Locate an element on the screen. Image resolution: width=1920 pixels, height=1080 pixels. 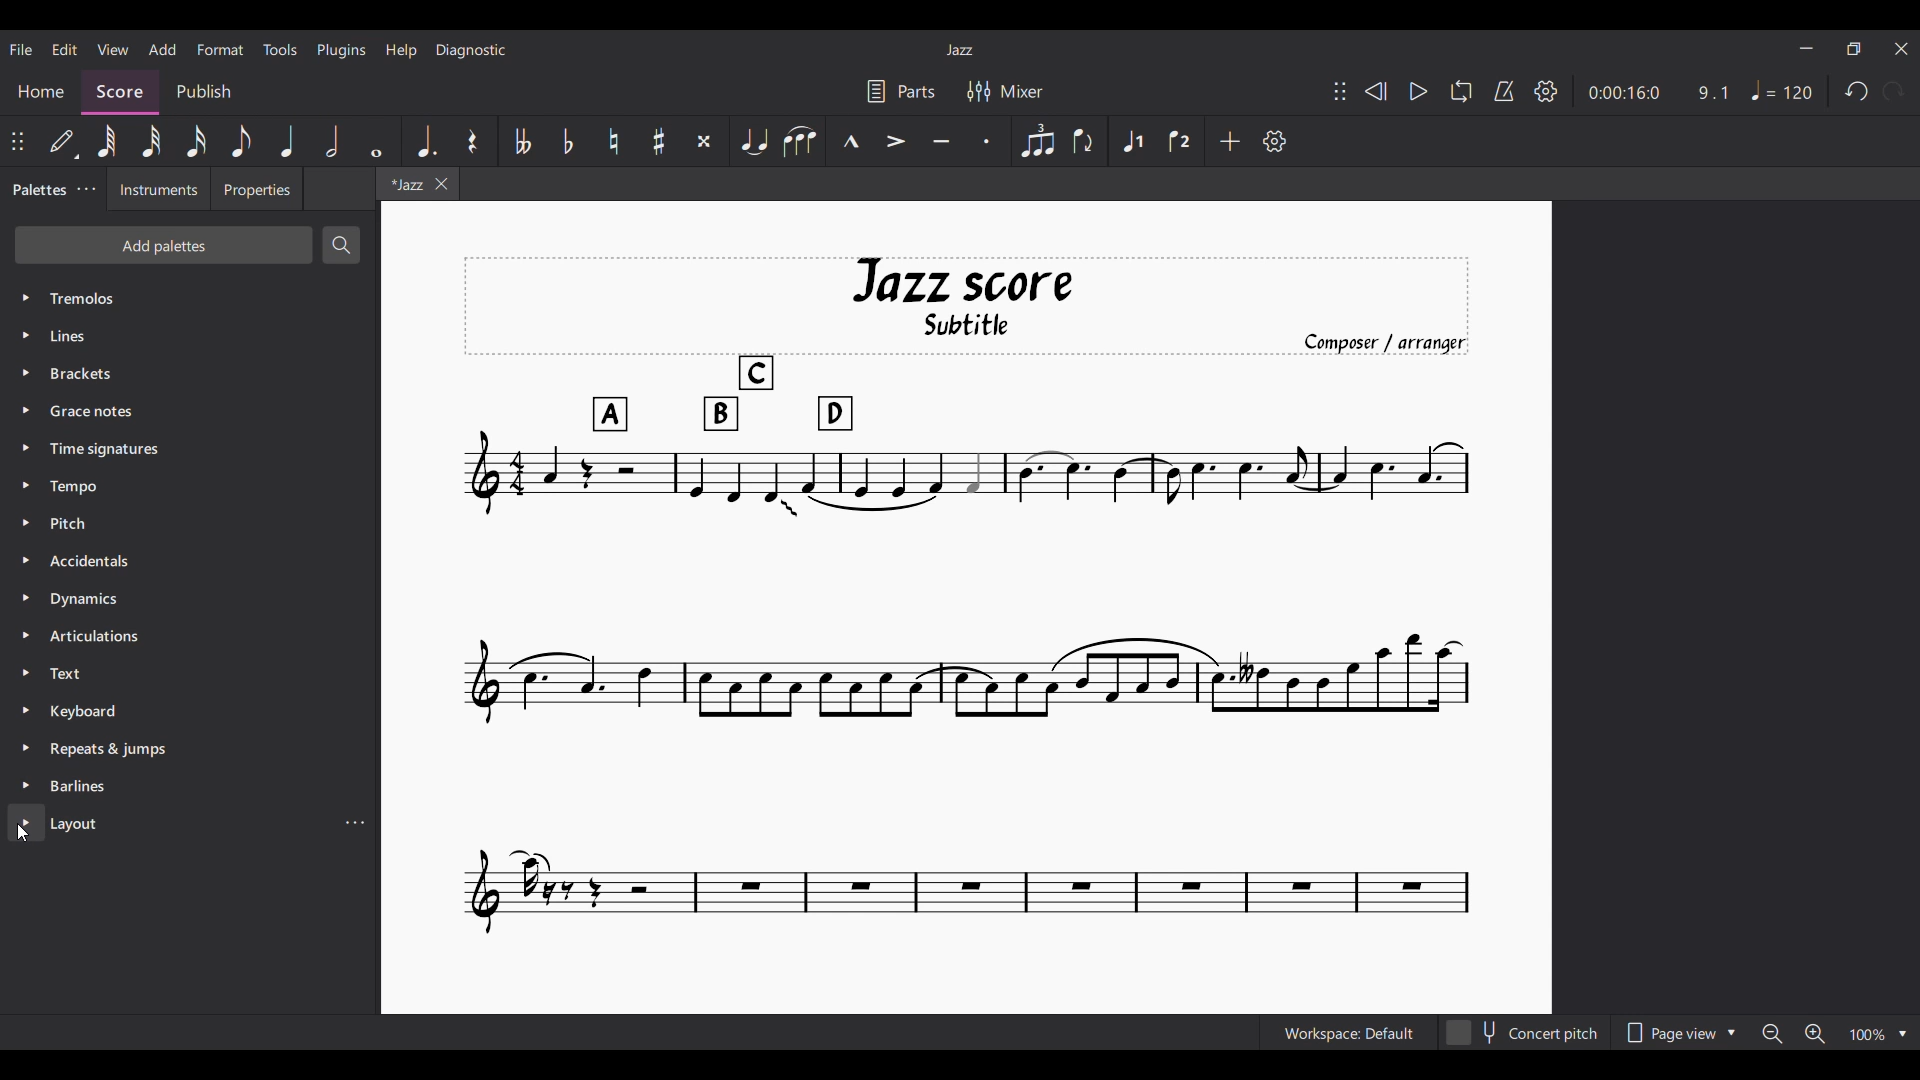
Repeats and jumps is located at coordinates (190, 749).